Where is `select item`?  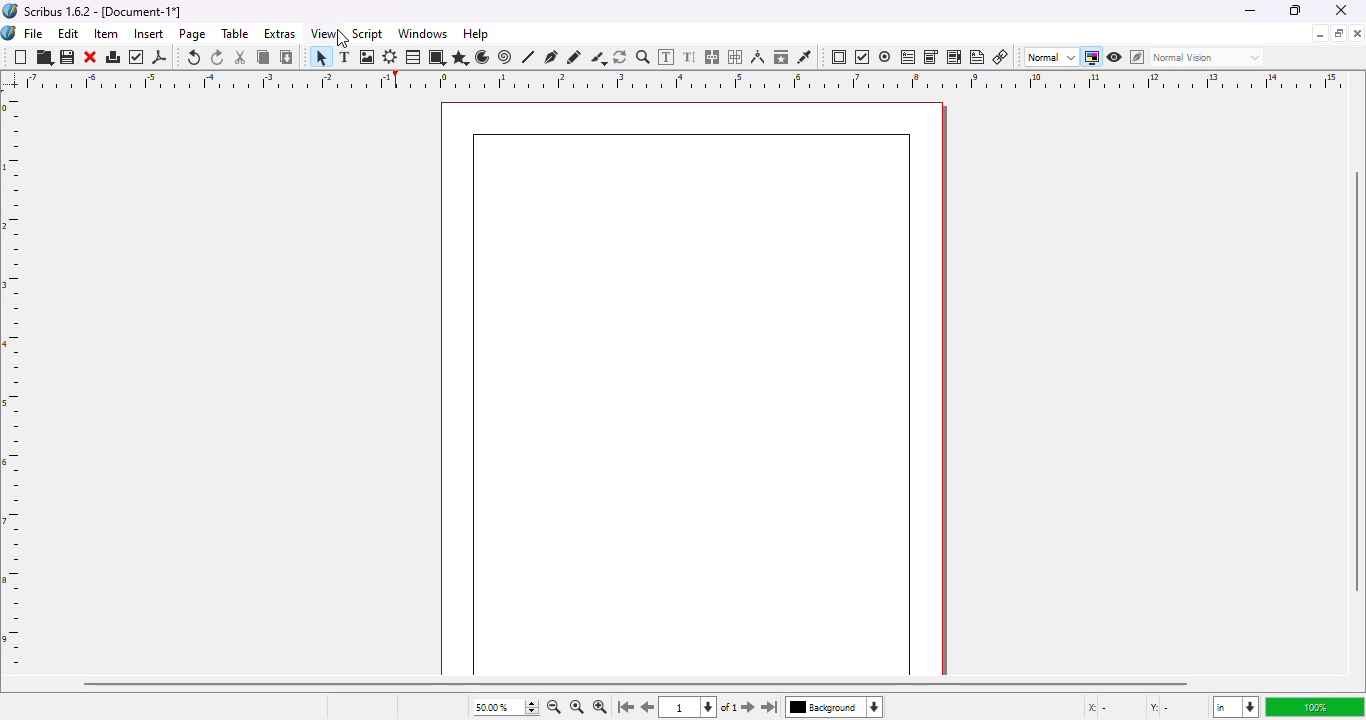 select item is located at coordinates (320, 56).